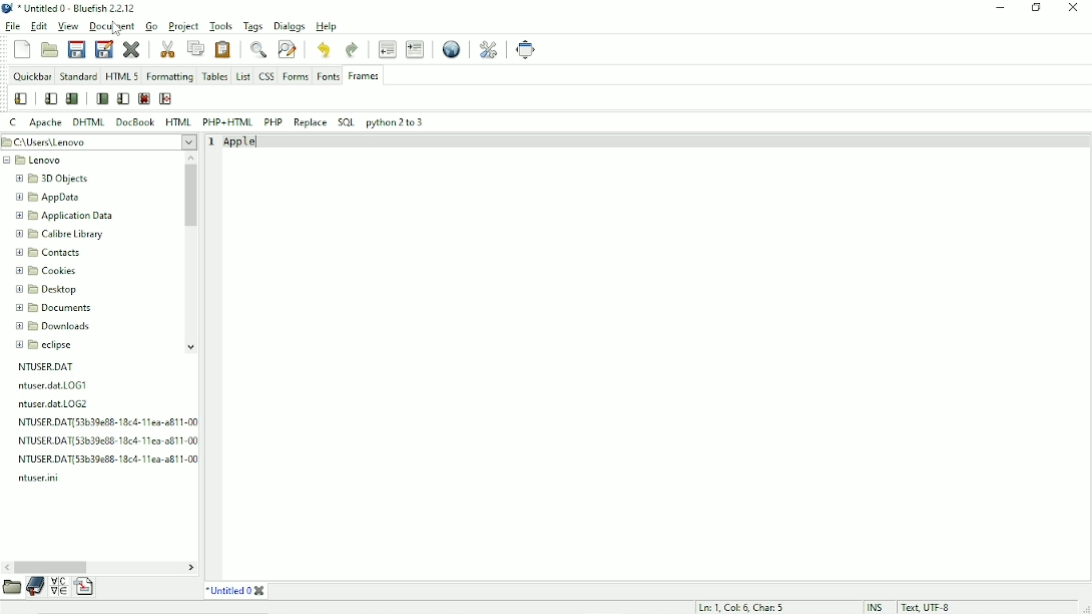 This screenshot has height=614, width=1092. What do you see at coordinates (169, 78) in the screenshot?
I see `Formatting` at bounding box center [169, 78].